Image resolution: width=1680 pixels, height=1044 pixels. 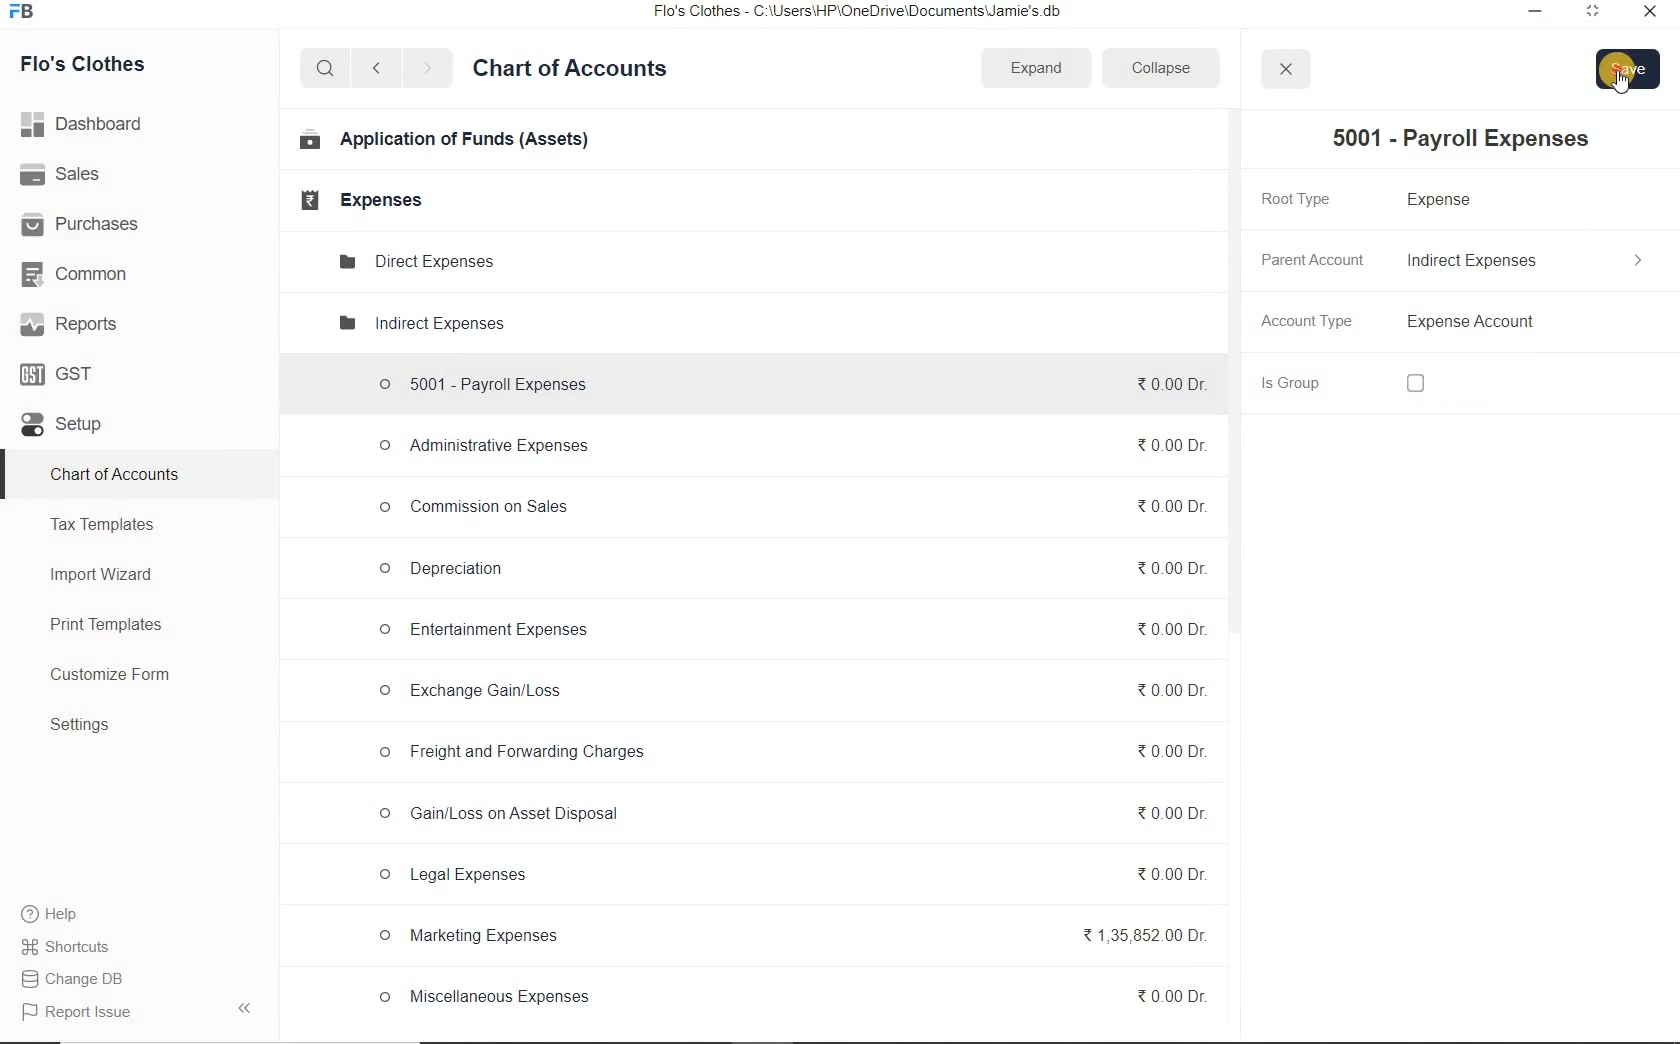 I want to click on Expense, so click(x=1448, y=201).